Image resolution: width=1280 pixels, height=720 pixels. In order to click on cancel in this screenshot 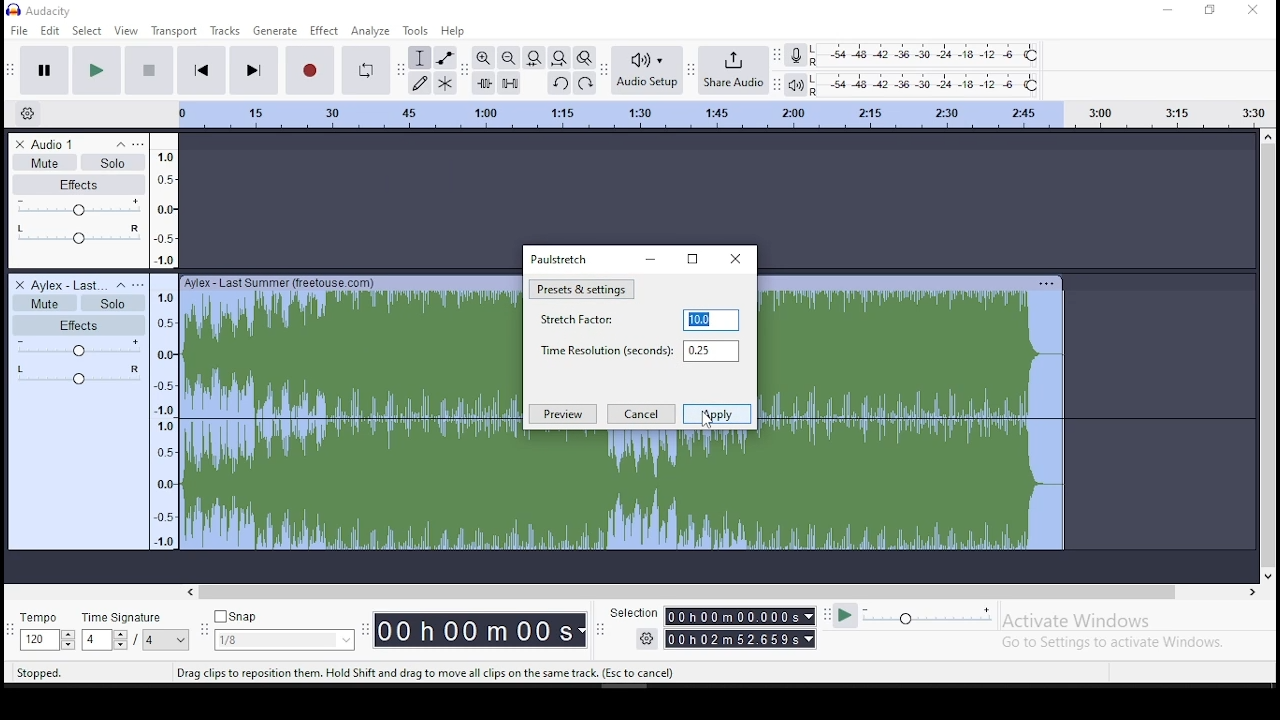, I will do `click(639, 413)`.